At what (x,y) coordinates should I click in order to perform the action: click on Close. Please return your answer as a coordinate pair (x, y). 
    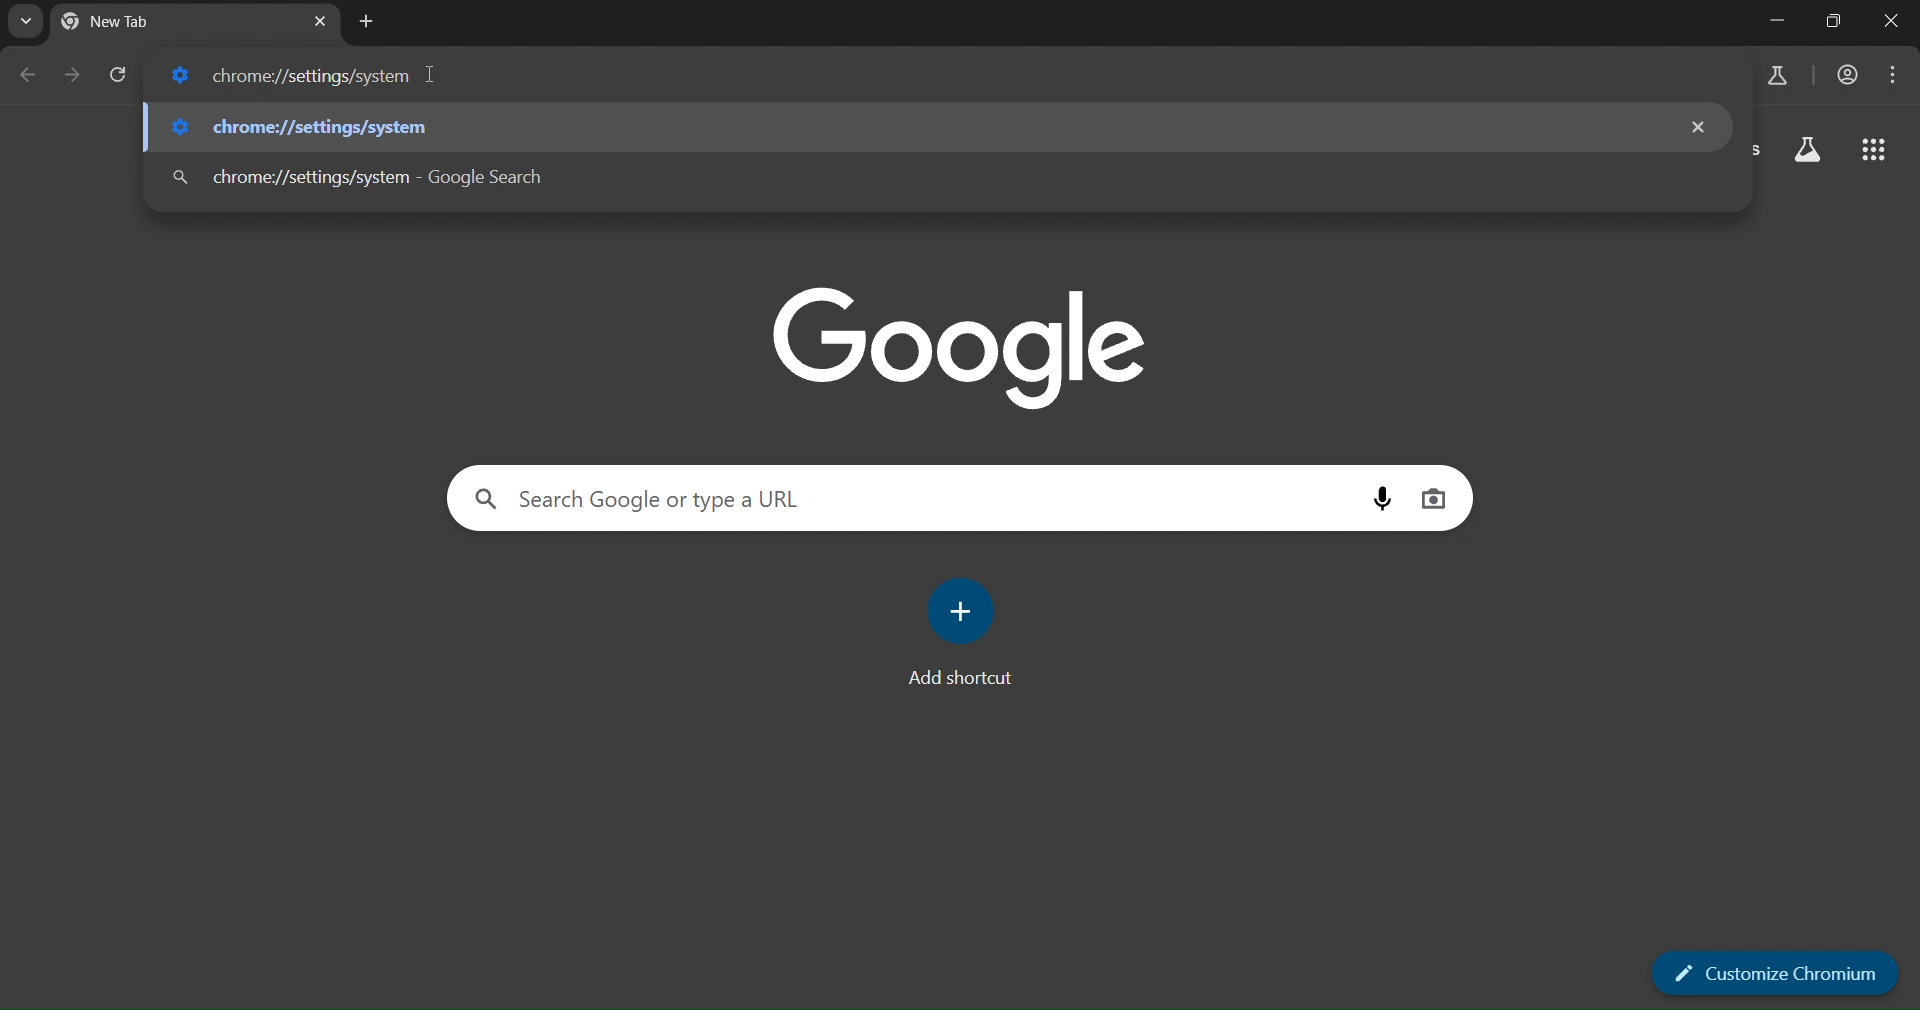
    Looking at the image, I should click on (1895, 22).